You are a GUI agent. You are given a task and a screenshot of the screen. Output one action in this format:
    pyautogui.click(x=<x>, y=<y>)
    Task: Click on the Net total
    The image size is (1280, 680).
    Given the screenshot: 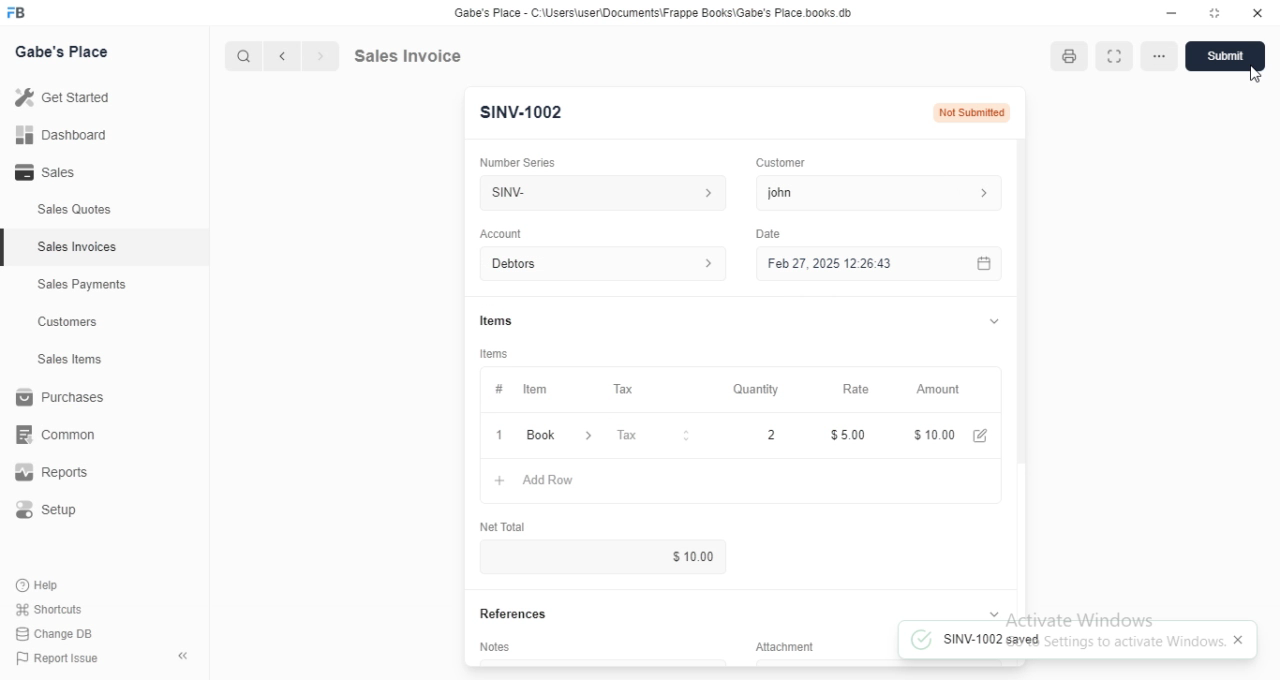 What is the action you would take?
    pyautogui.click(x=501, y=528)
    